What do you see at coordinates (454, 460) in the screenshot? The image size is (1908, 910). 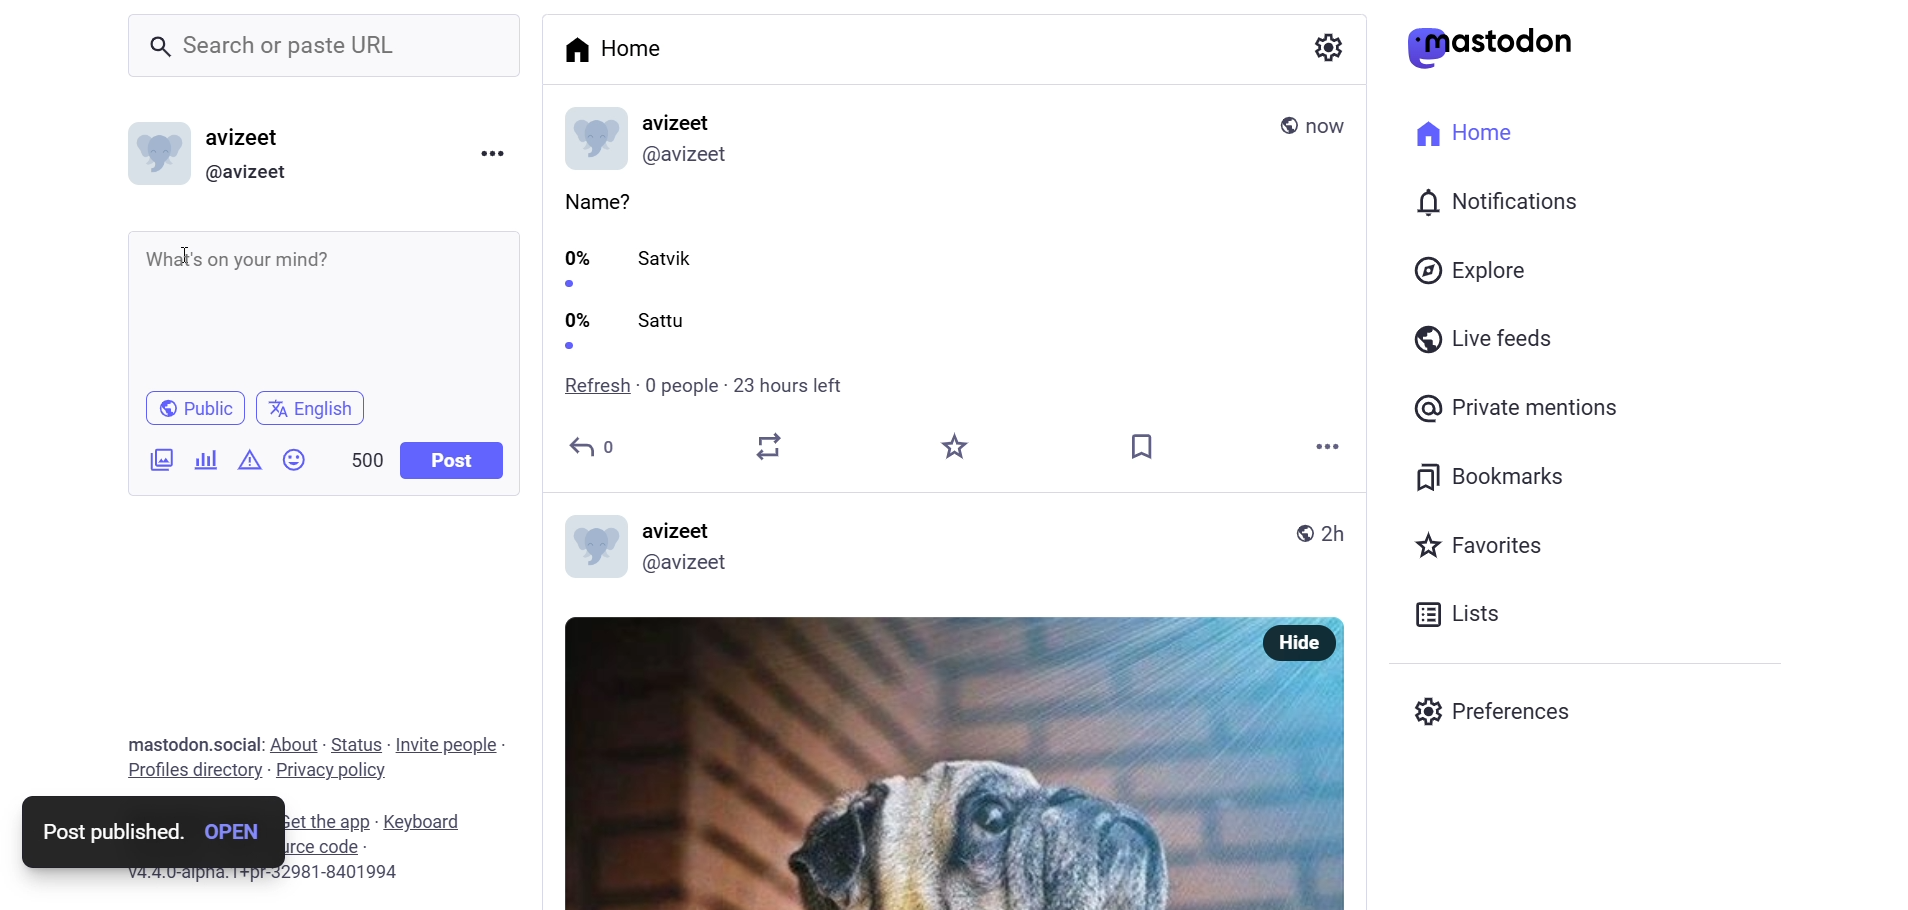 I see `post` at bounding box center [454, 460].